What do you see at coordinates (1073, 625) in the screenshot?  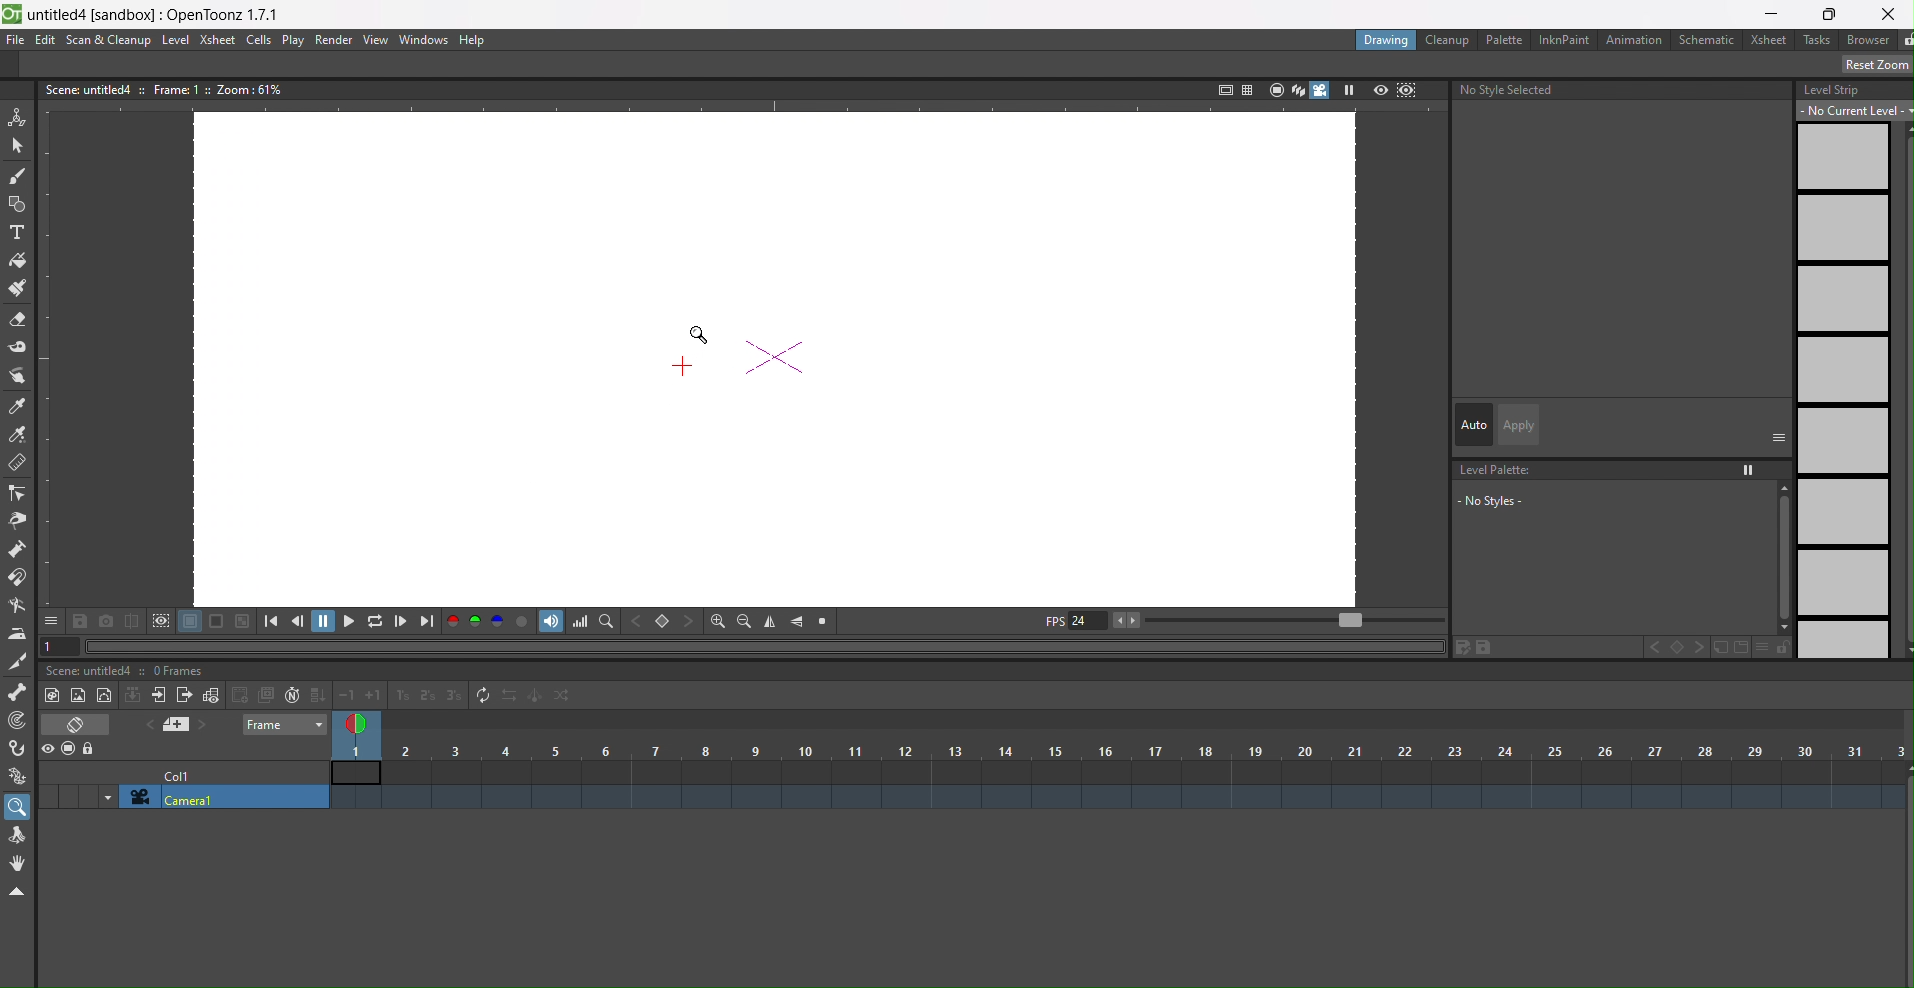 I see `fps display` at bounding box center [1073, 625].